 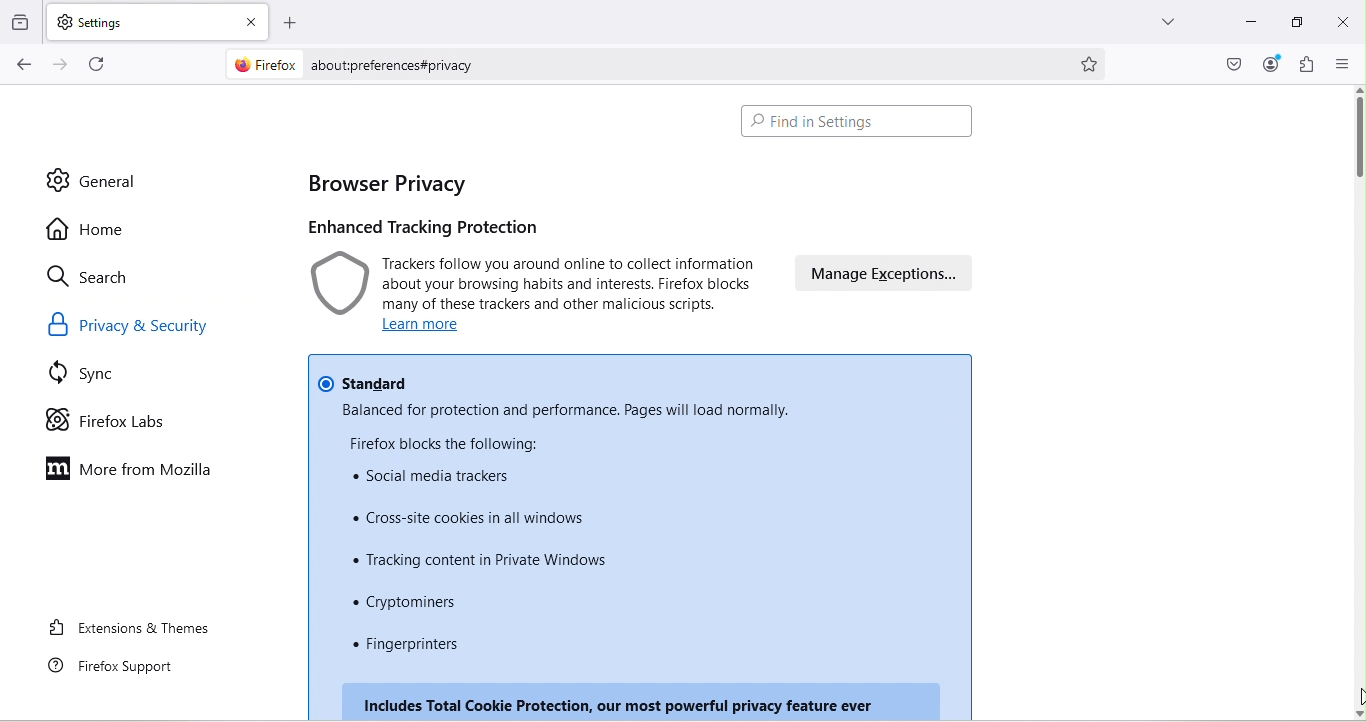 What do you see at coordinates (21, 65) in the screenshot?
I see `Go back one page` at bounding box center [21, 65].